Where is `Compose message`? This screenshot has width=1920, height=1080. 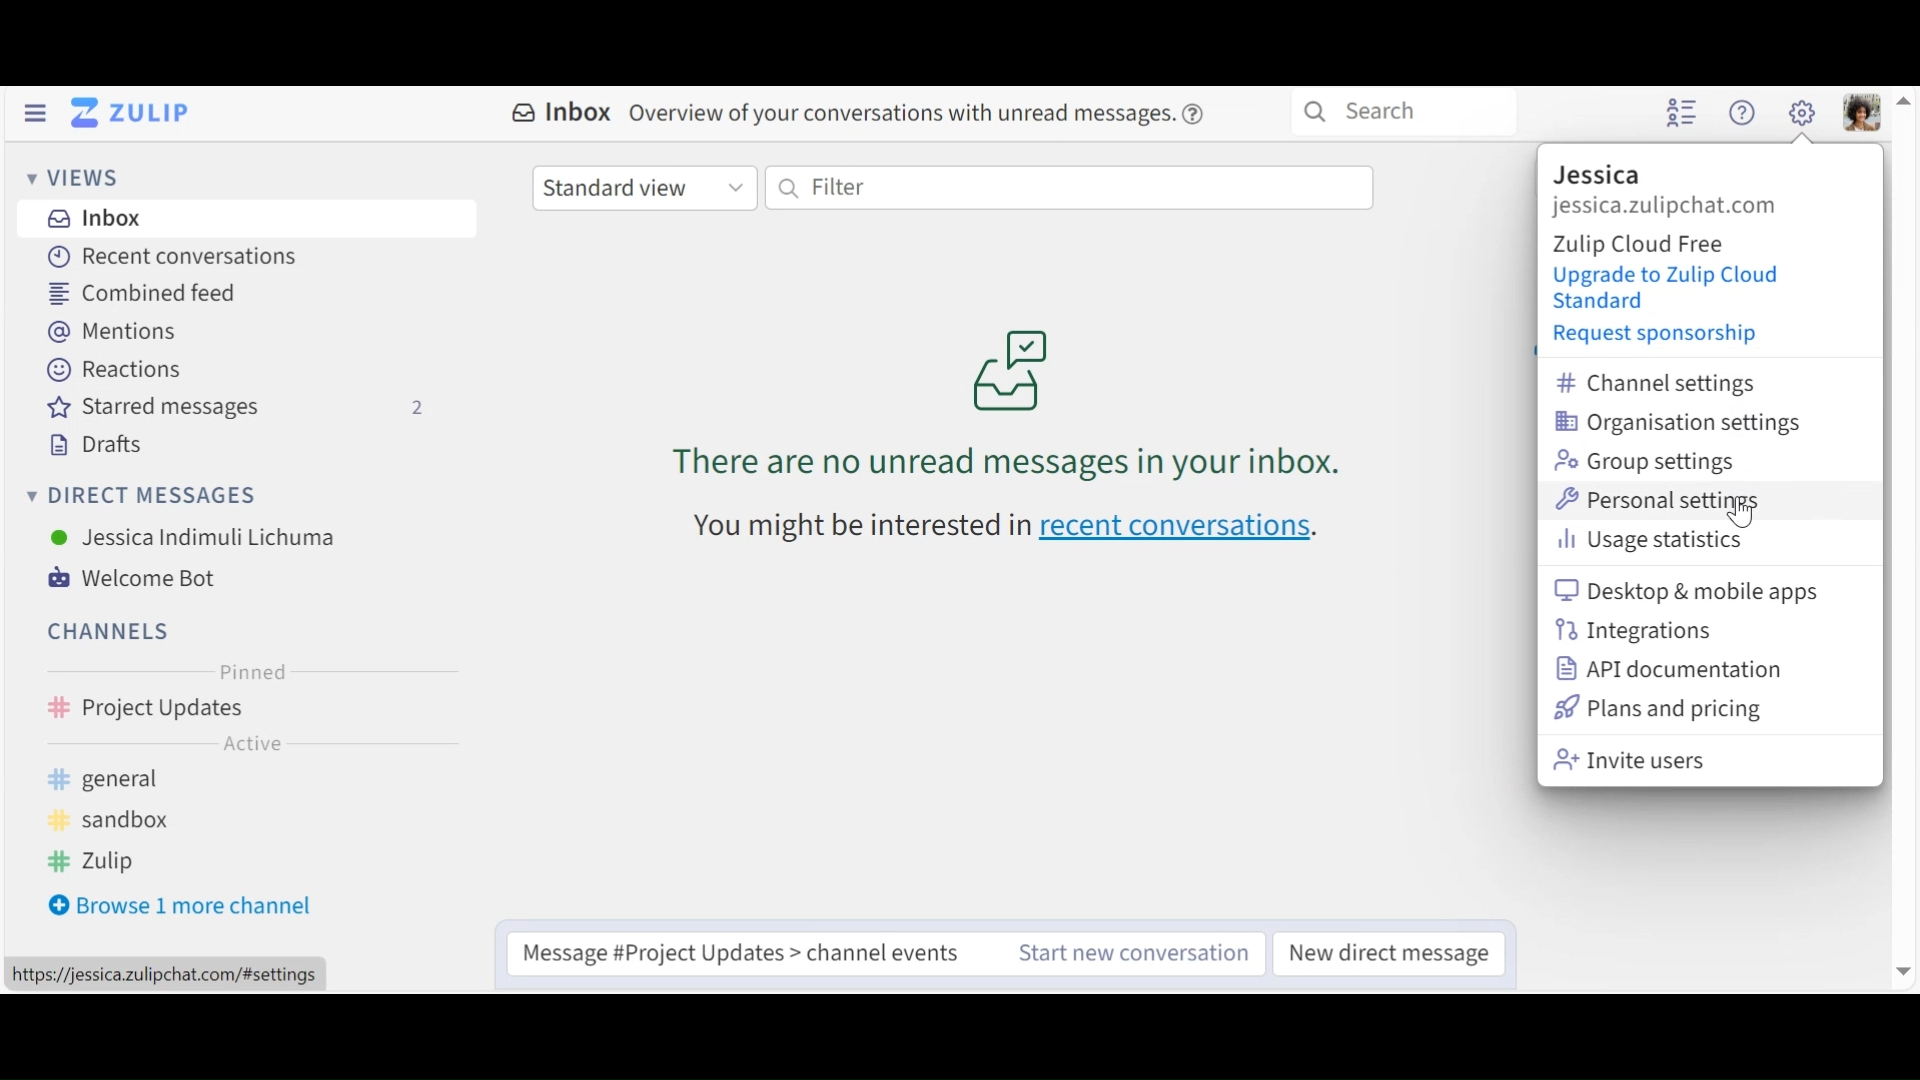
Compose message is located at coordinates (752, 952).